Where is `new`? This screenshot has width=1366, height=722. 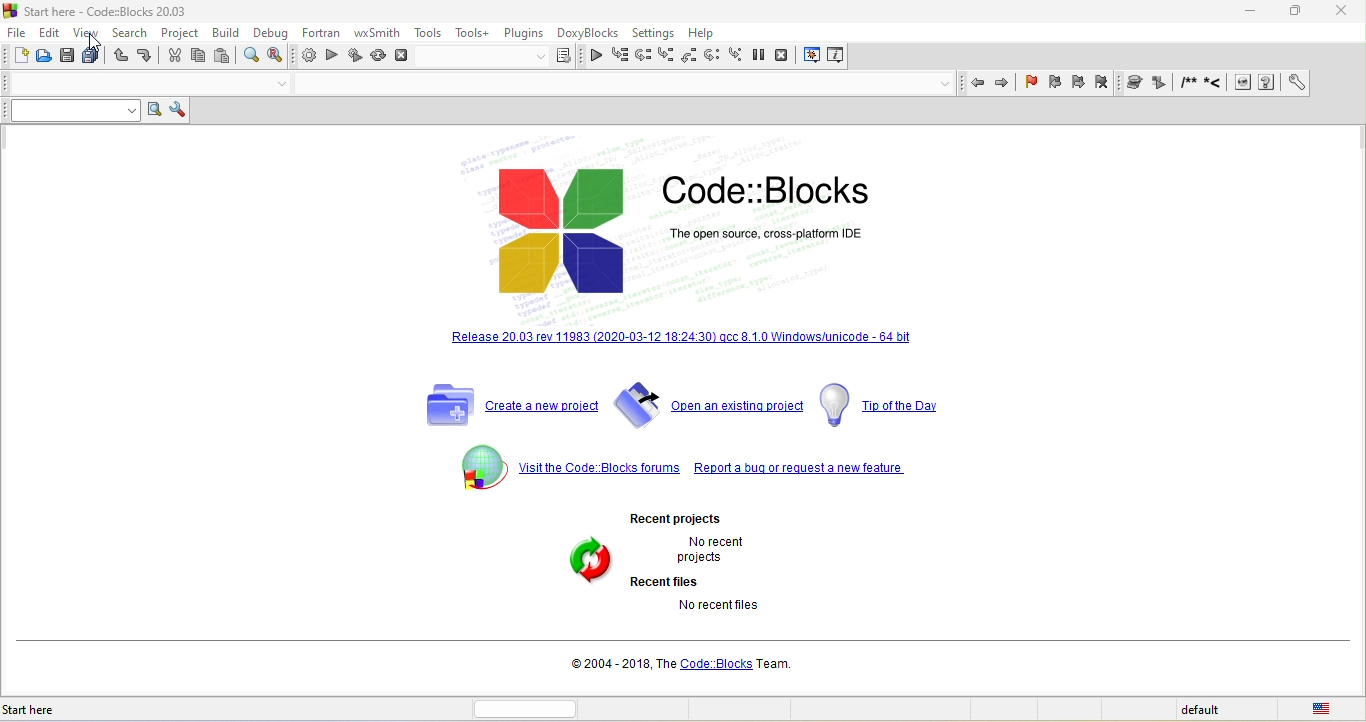
new is located at coordinates (19, 57).